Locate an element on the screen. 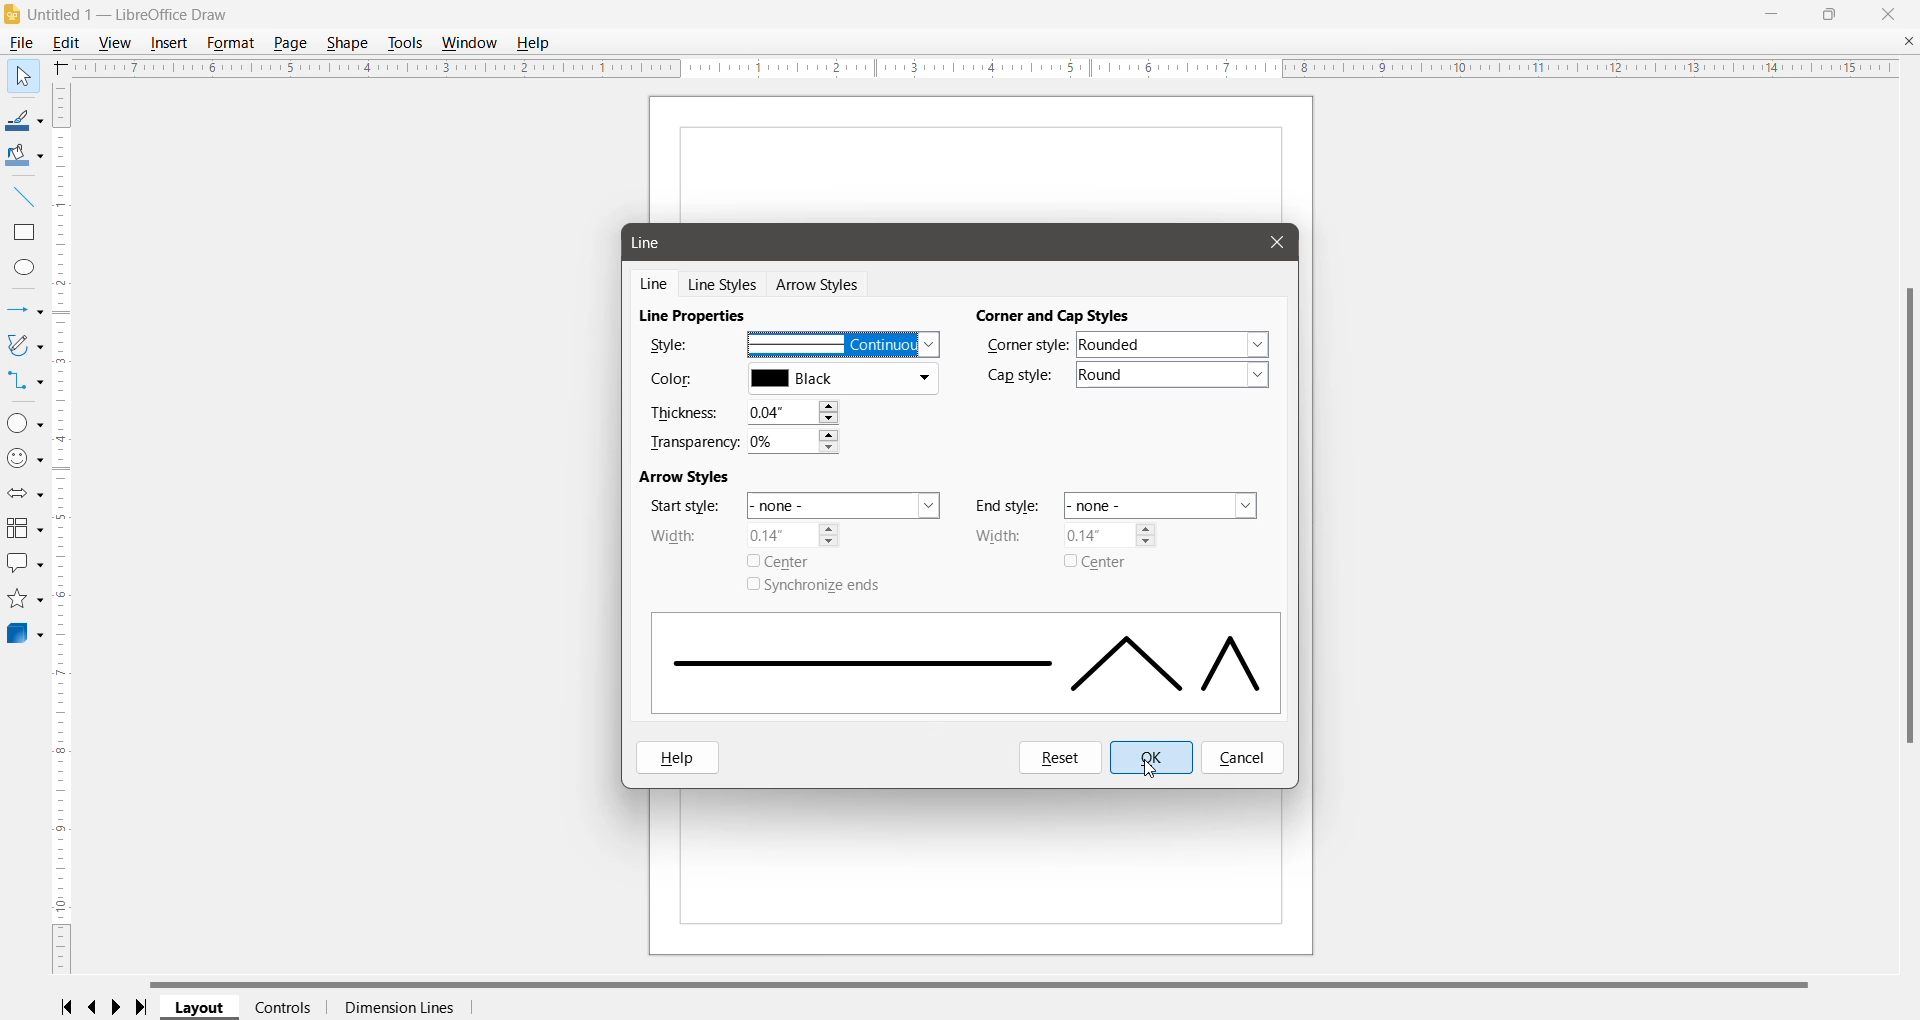 This screenshot has width=1920, height=1020. Arrow Styles is located at coordinates (819, 286).